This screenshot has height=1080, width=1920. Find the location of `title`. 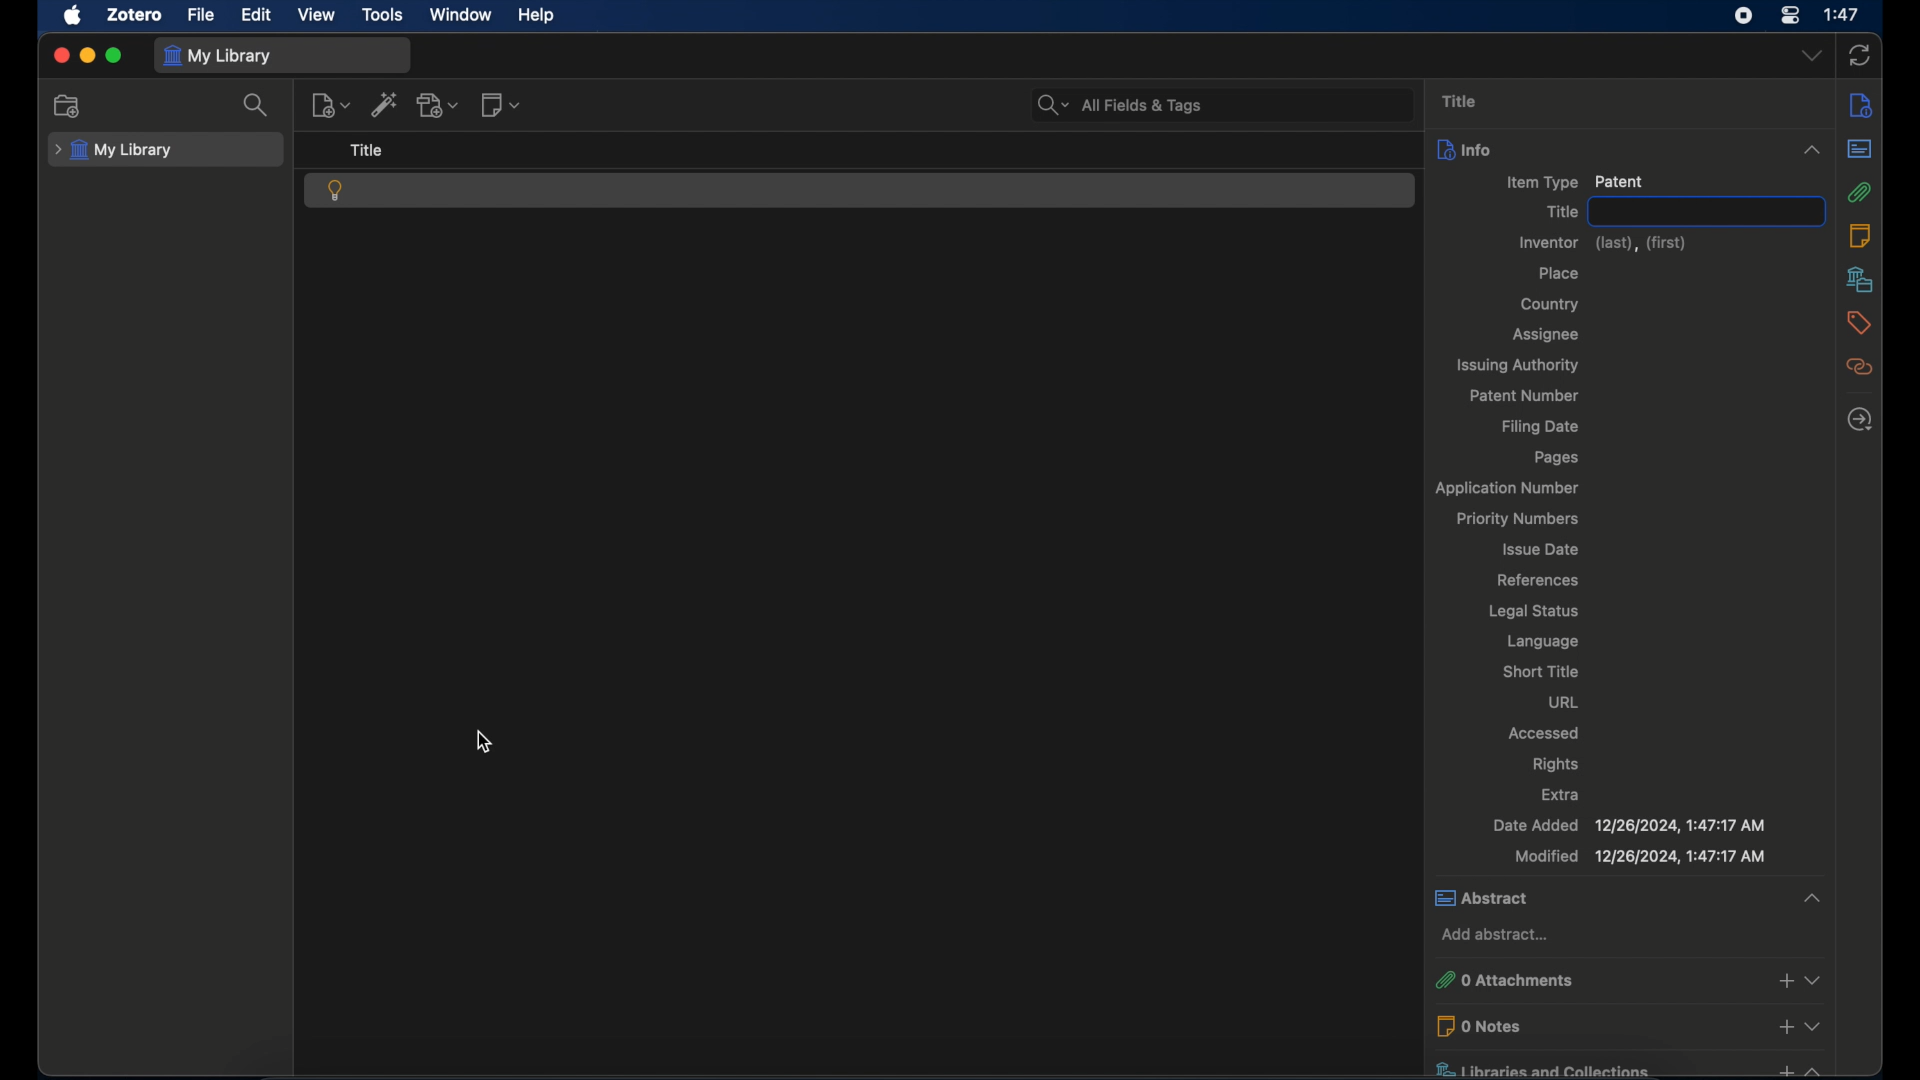

title is located at coordinates (1462, 100).